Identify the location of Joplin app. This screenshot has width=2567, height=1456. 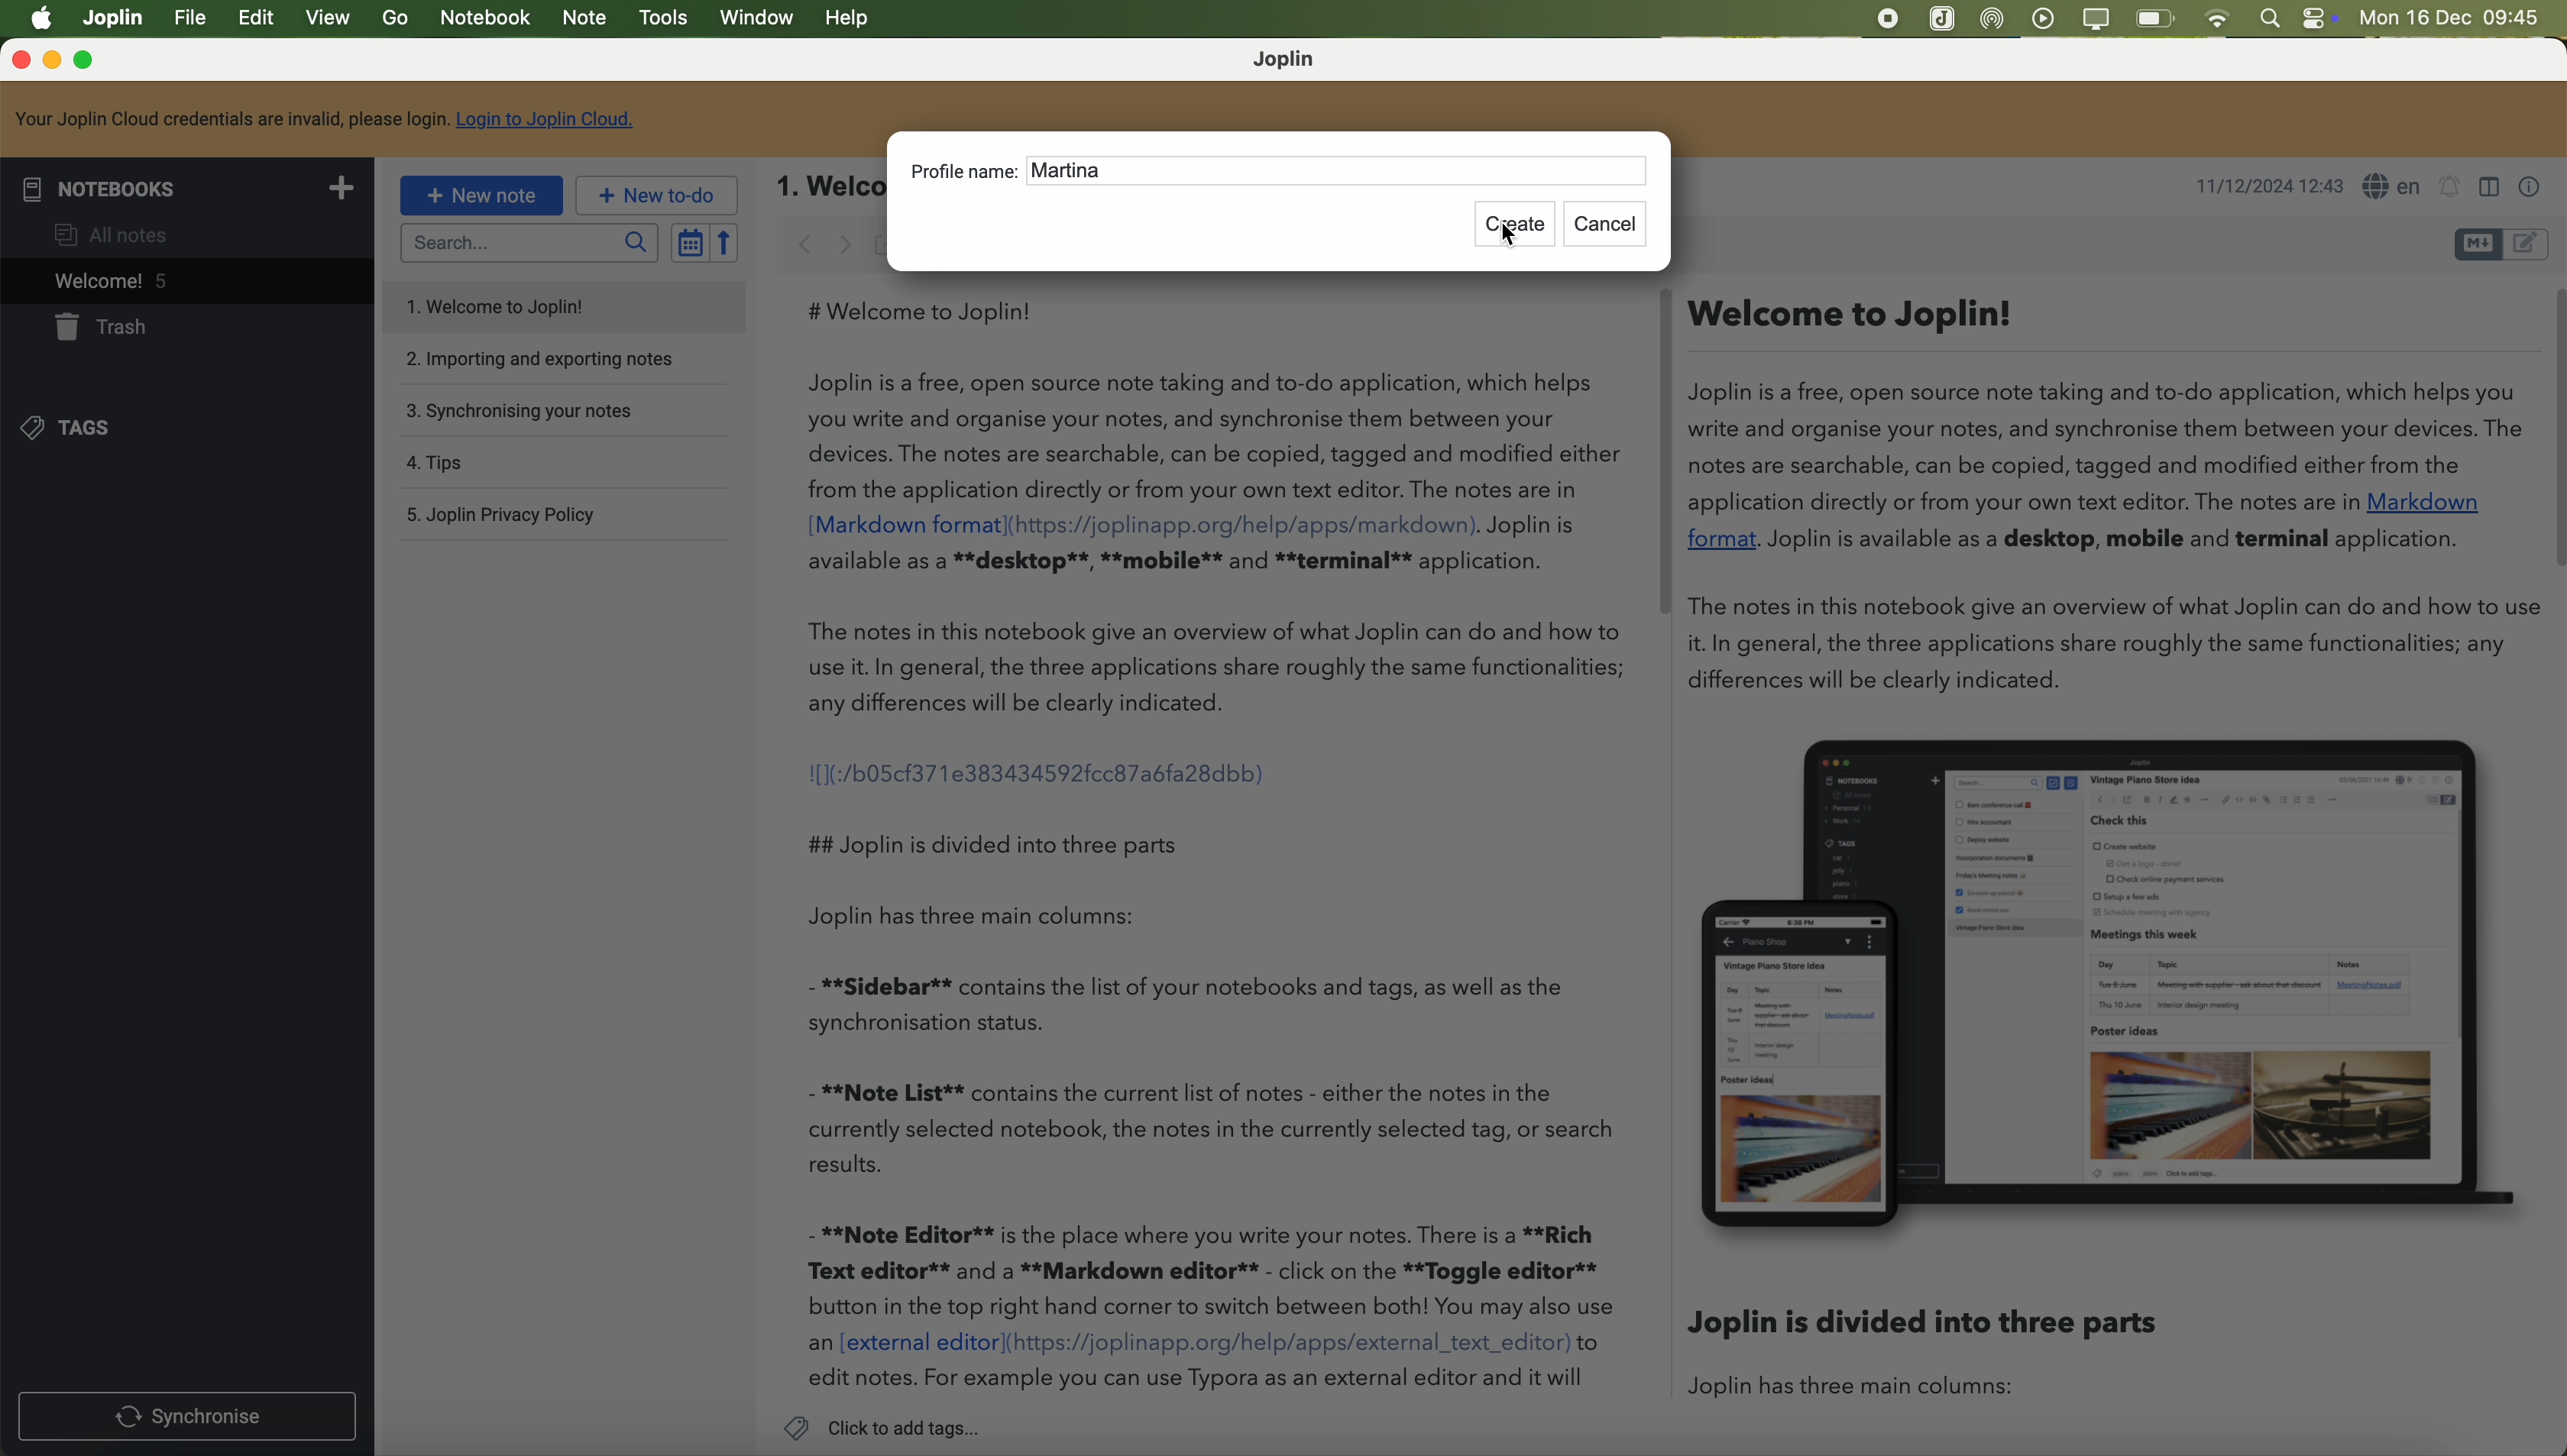
(1943, 21).